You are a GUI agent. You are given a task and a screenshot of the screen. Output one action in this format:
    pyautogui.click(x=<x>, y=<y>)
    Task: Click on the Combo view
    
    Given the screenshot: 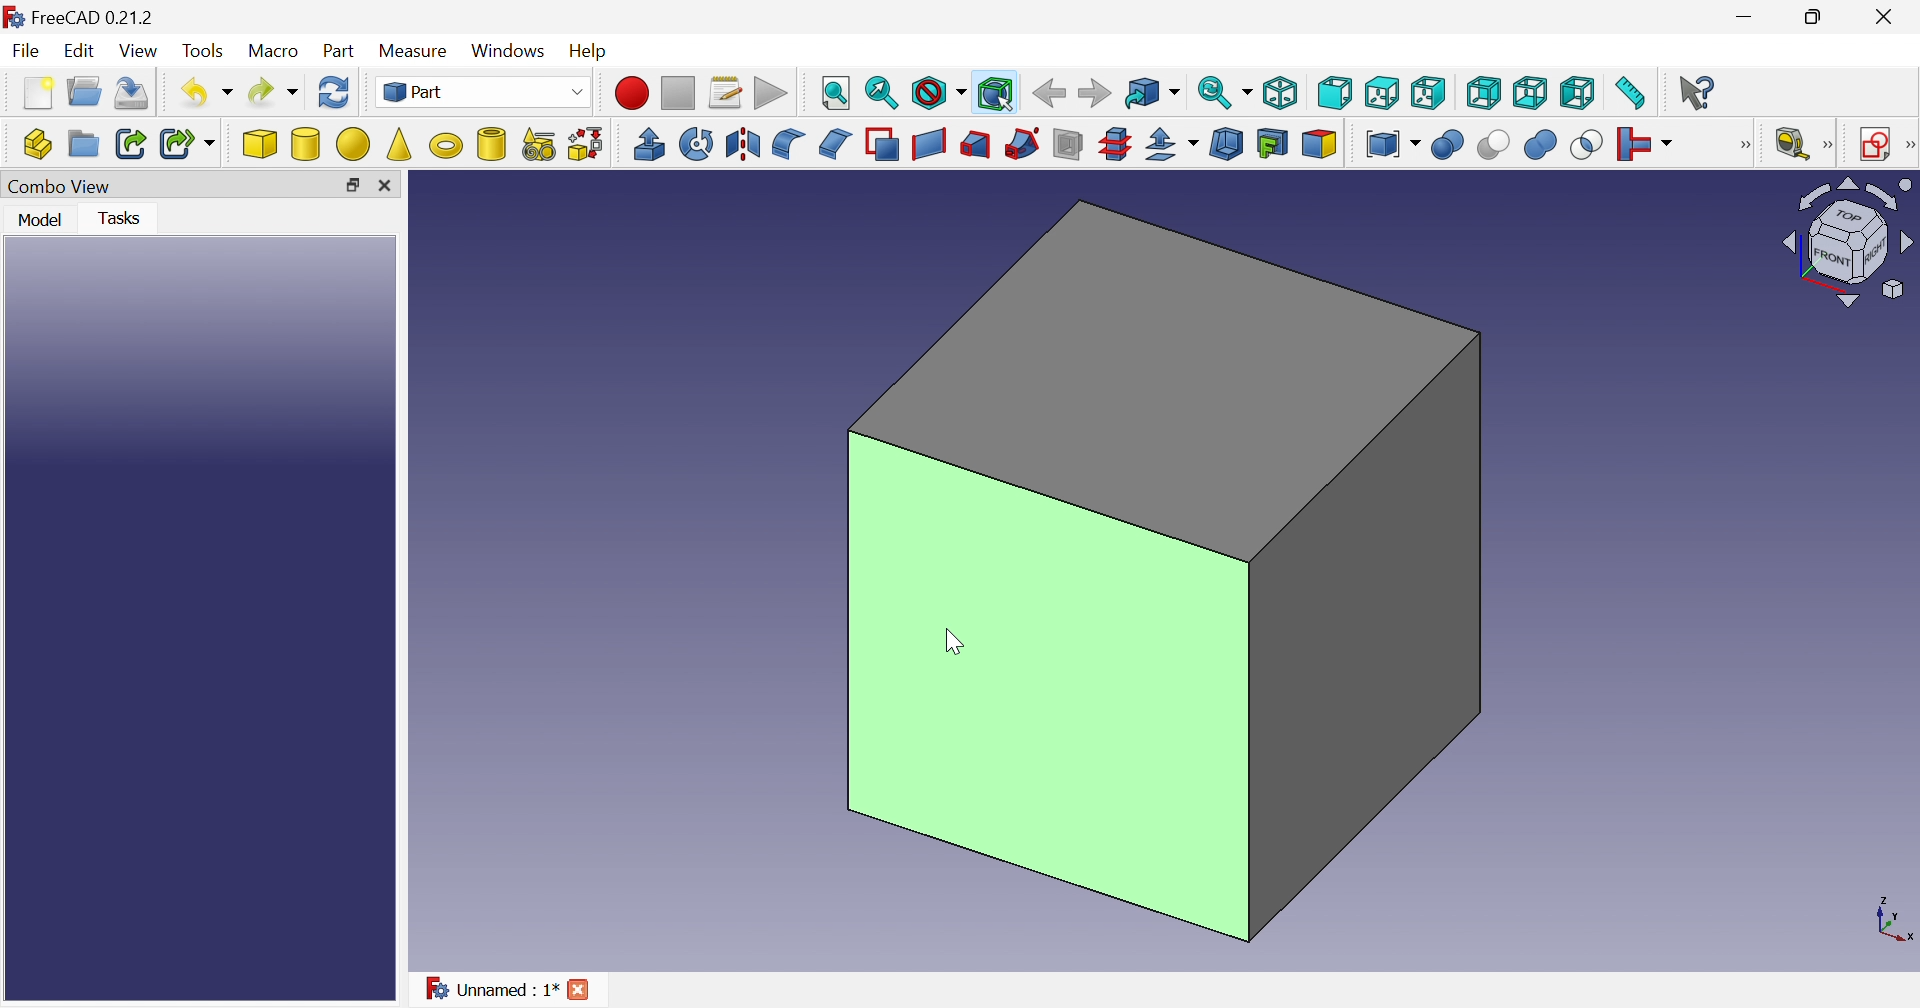 What is the action you would take?
    pyautogui.click(x=62, y=186)
    